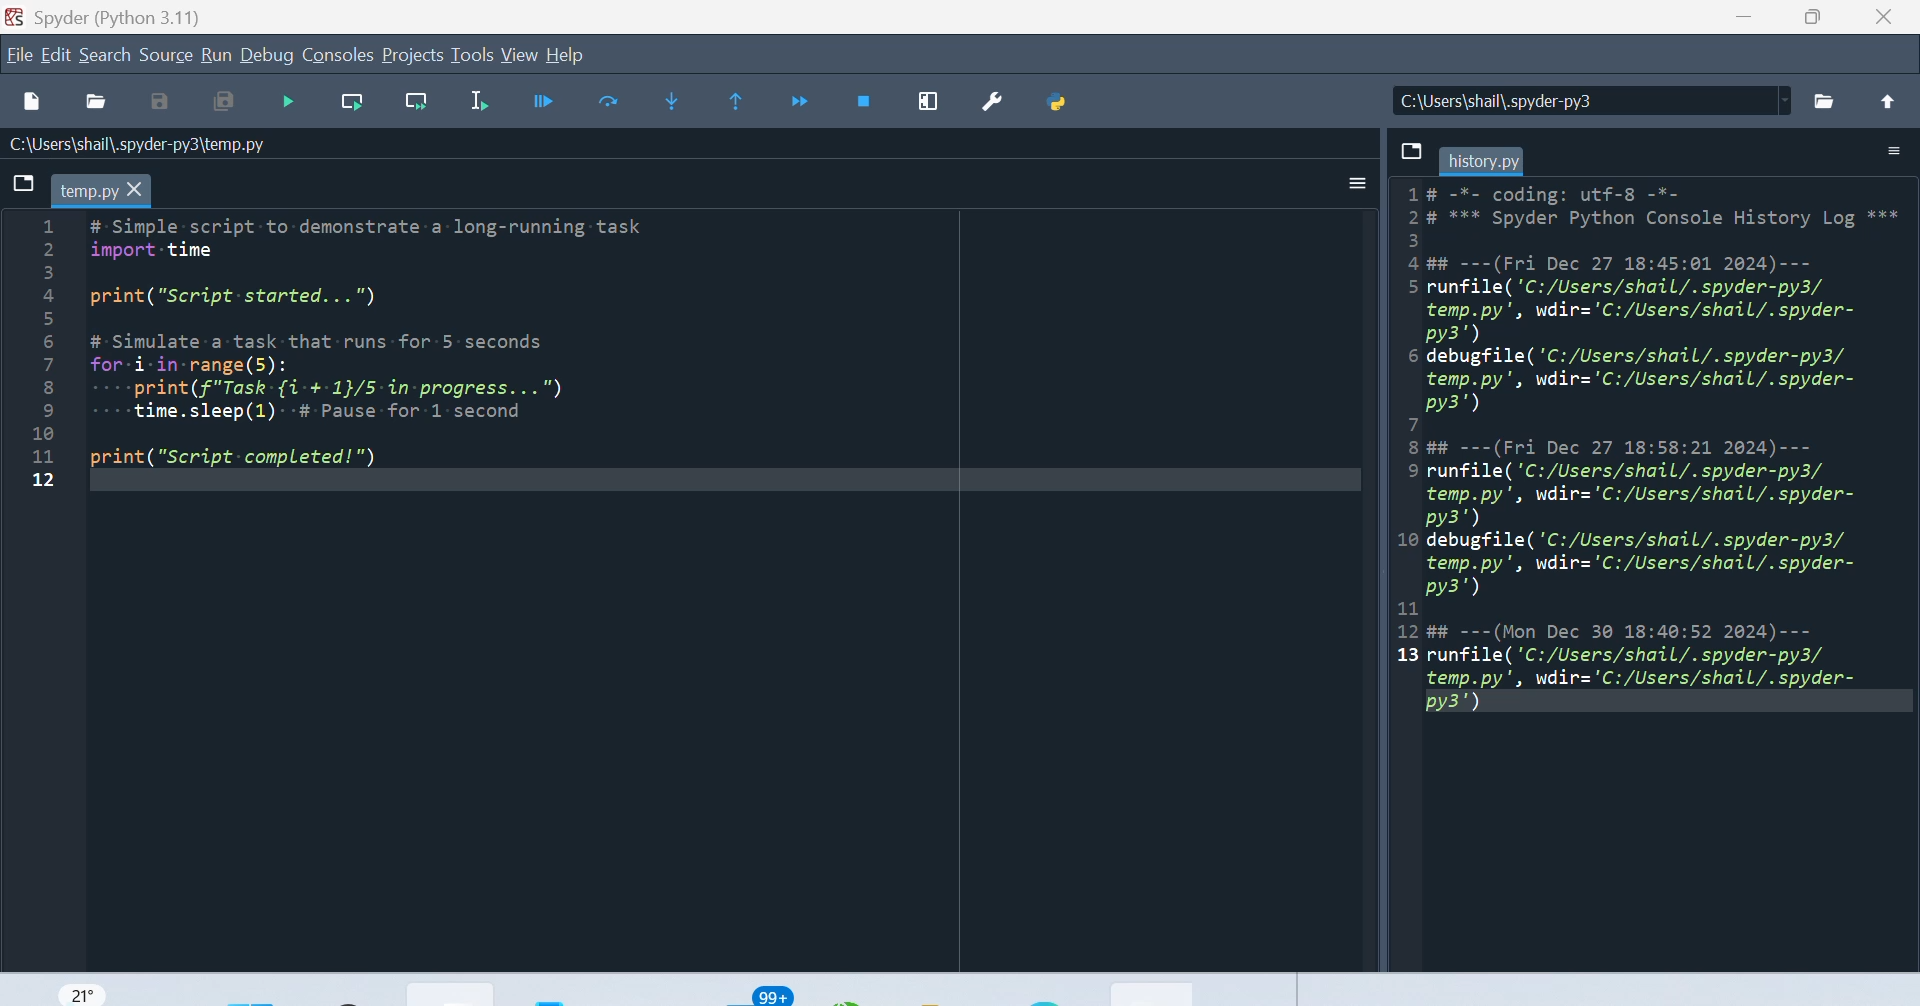  I want to click on Python path manager, so click(1073, 102).